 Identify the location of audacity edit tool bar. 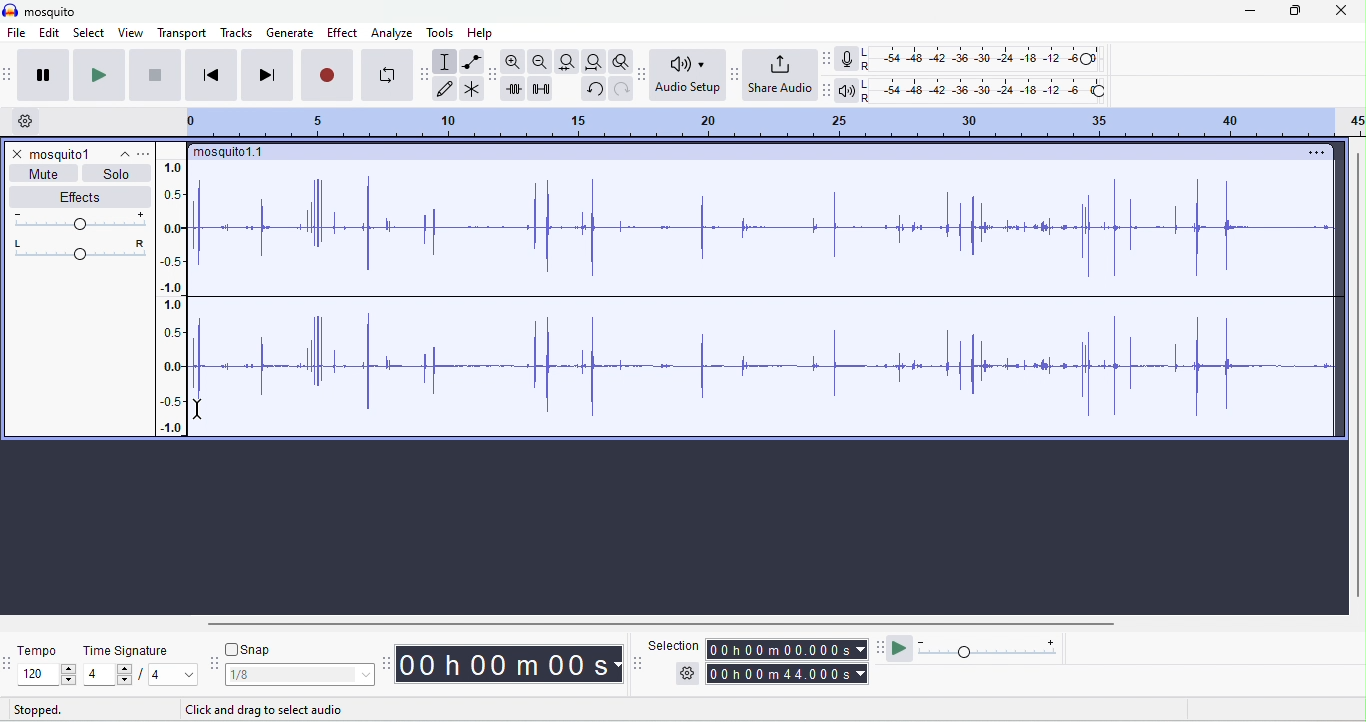
(495, 73).